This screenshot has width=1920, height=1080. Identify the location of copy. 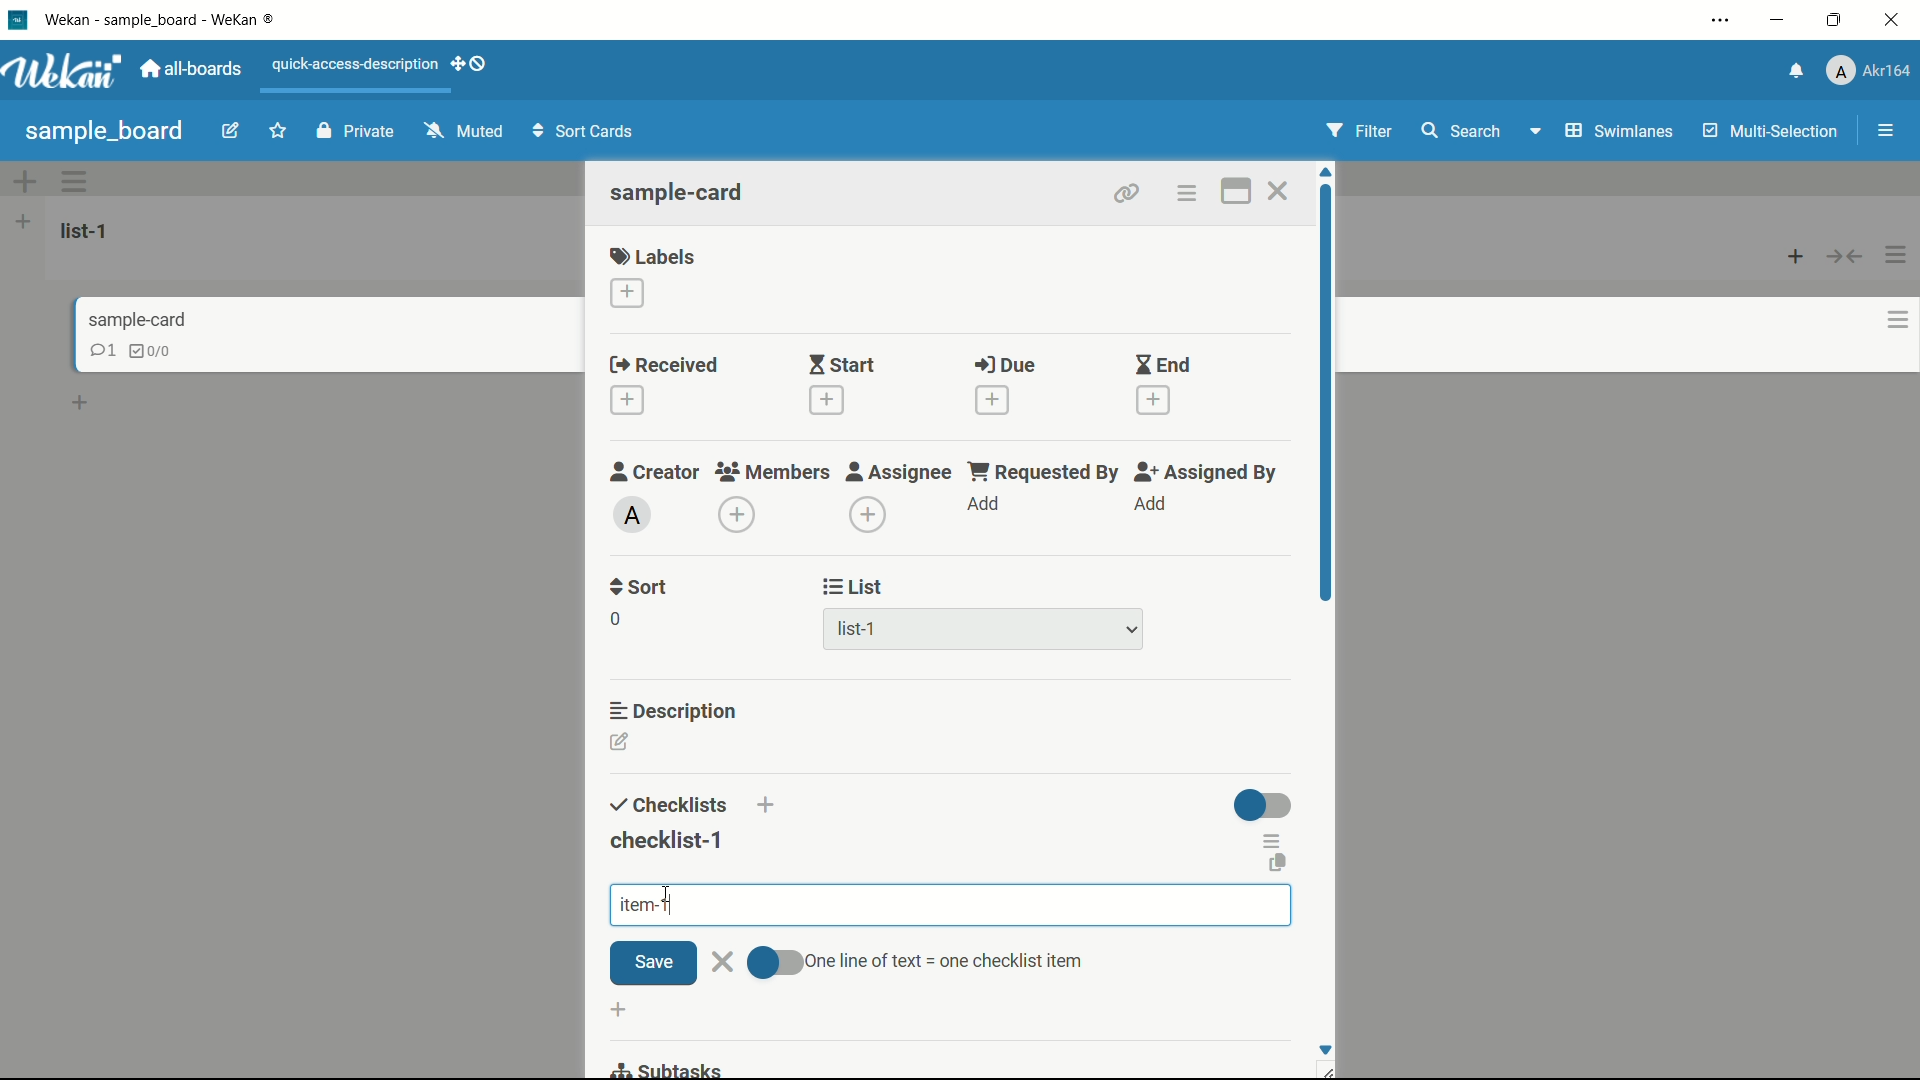
(1278, 867).